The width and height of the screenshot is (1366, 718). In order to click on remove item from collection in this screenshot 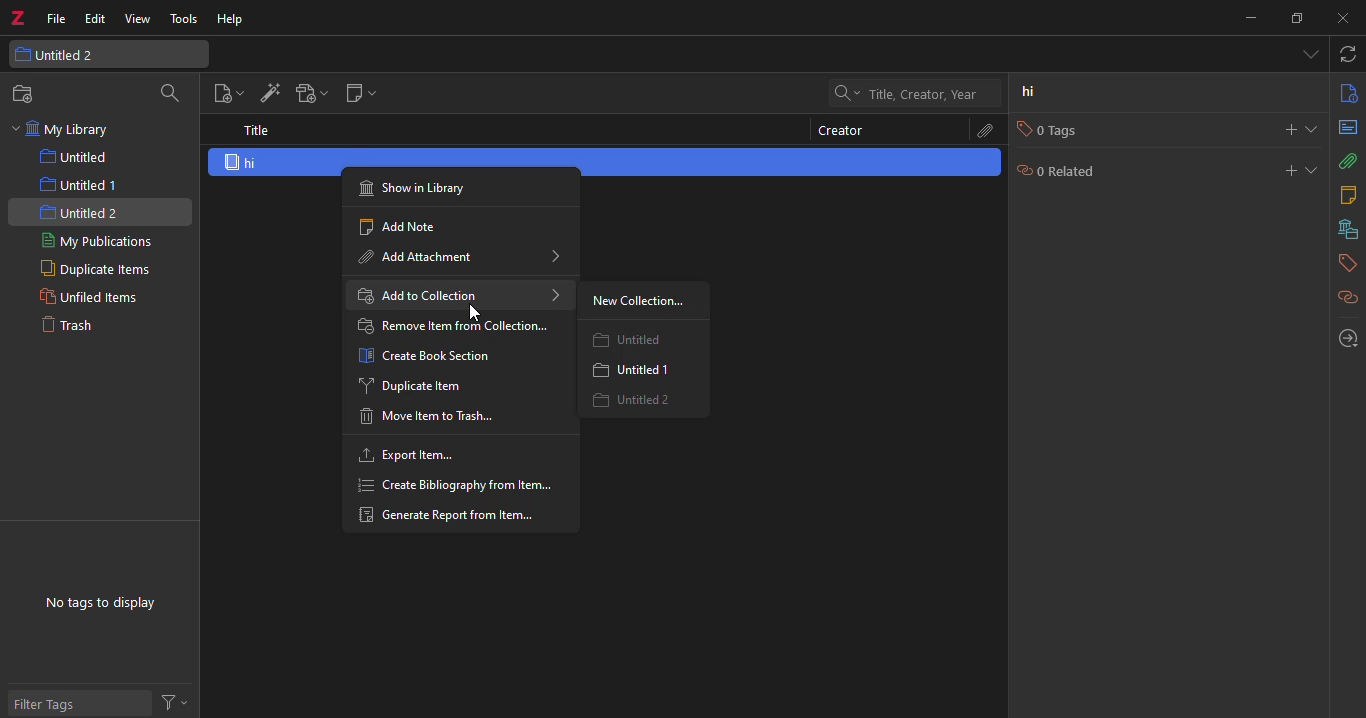, I will do `click(450, 327)`.